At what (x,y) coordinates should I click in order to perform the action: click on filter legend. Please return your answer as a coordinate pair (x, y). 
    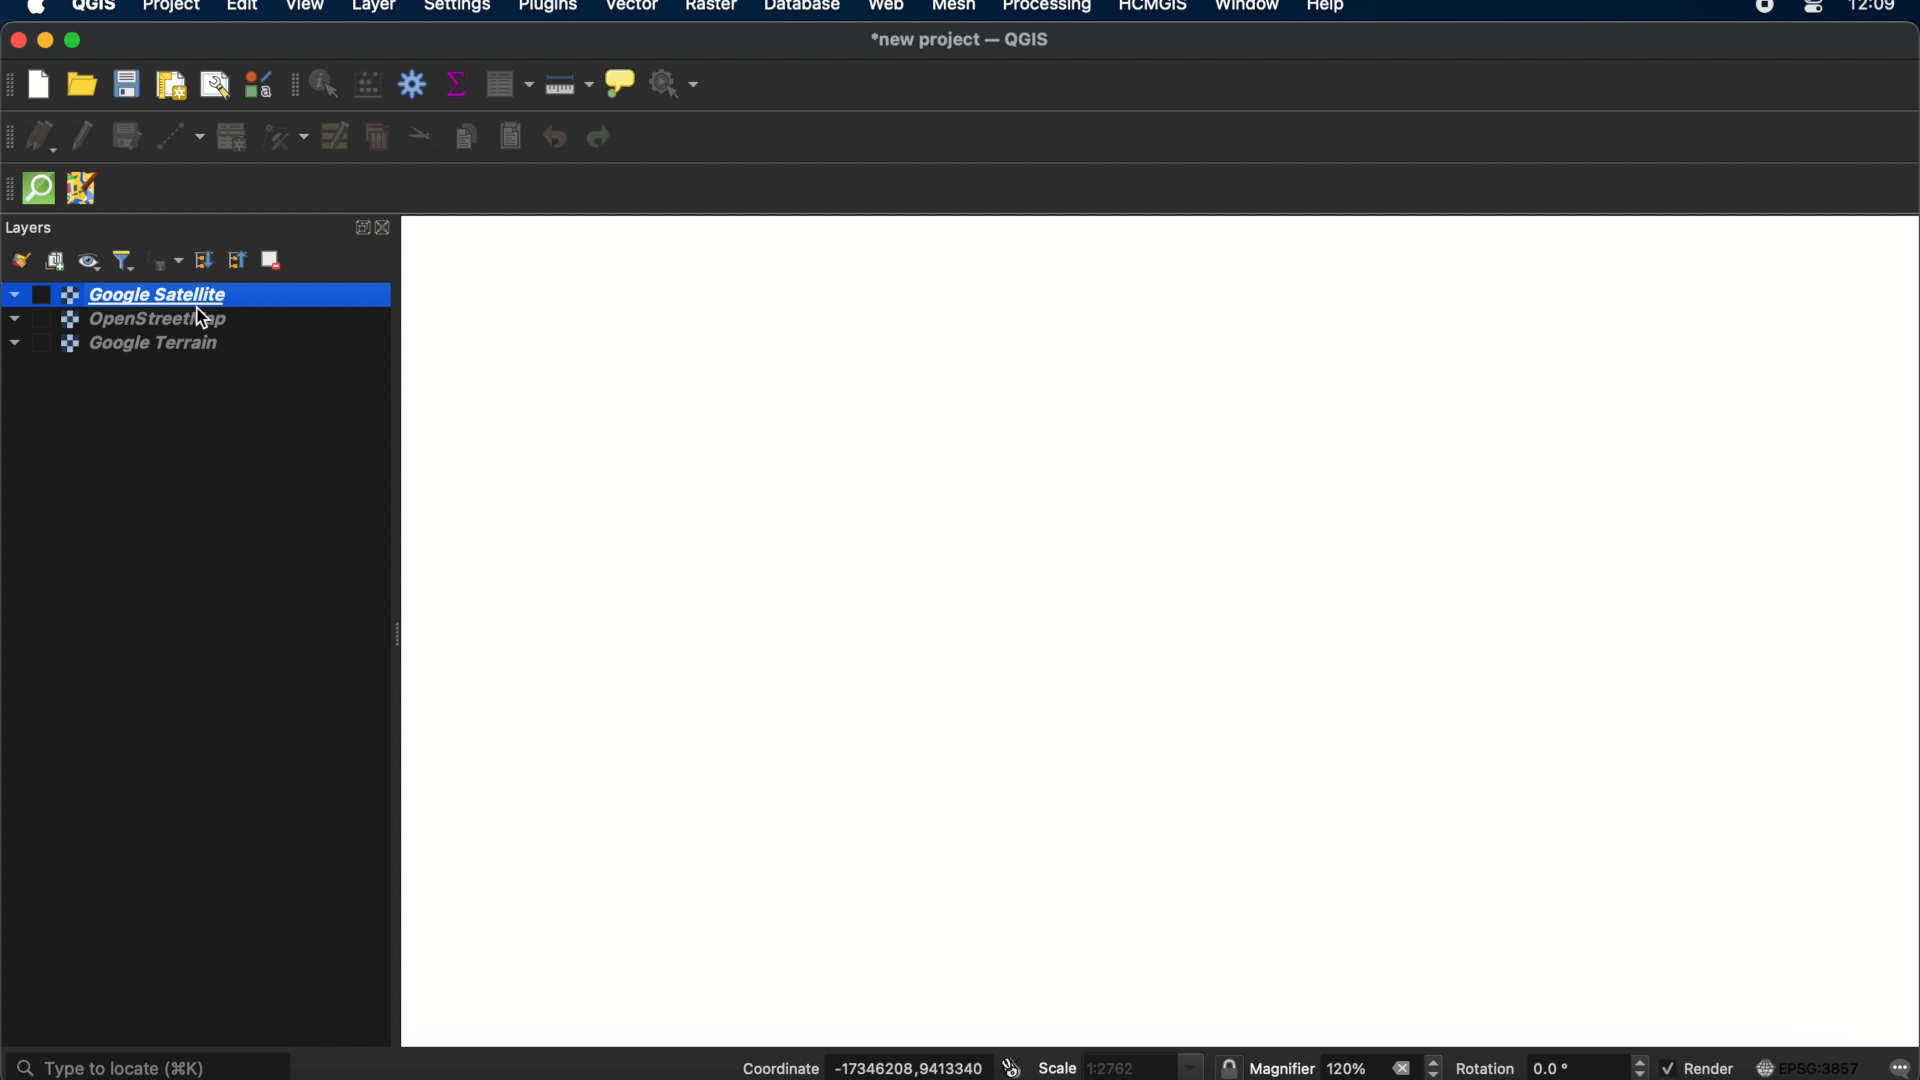
    Looking at the image, I should click on (125, 259).